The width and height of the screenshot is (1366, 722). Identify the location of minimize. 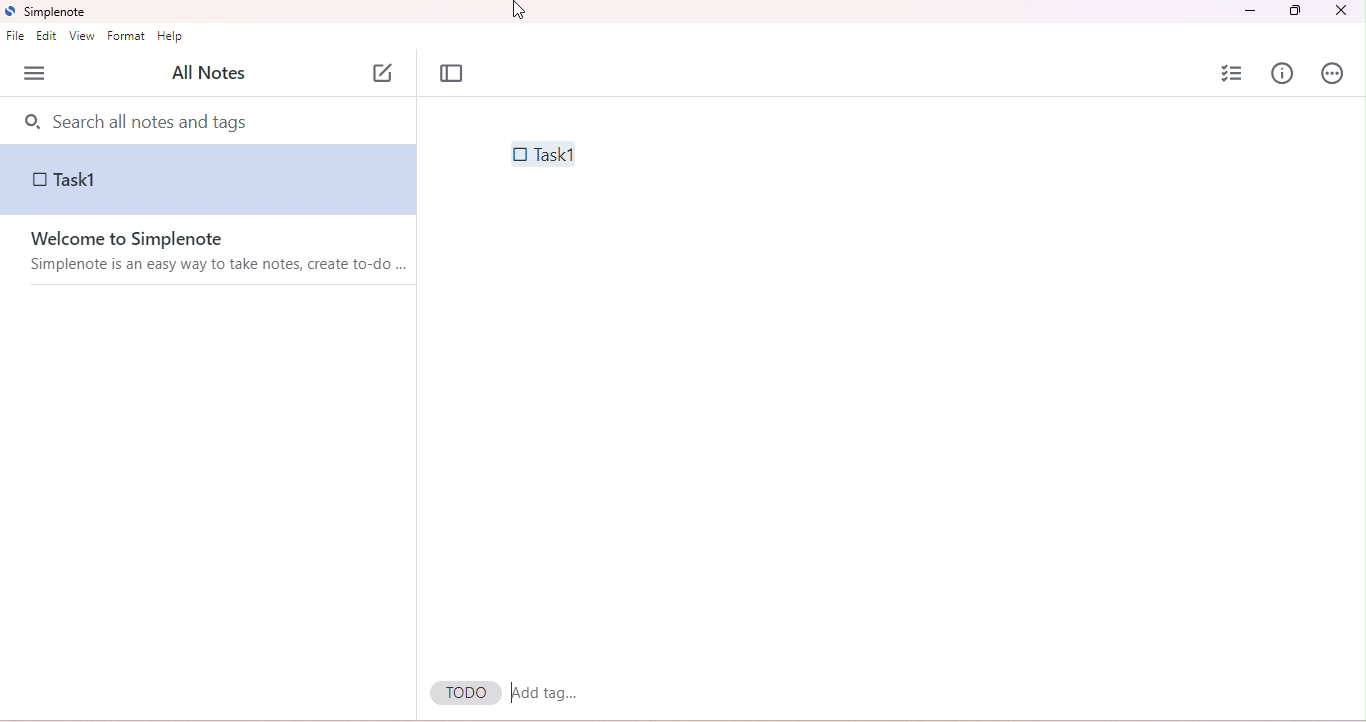
(1252, 11).